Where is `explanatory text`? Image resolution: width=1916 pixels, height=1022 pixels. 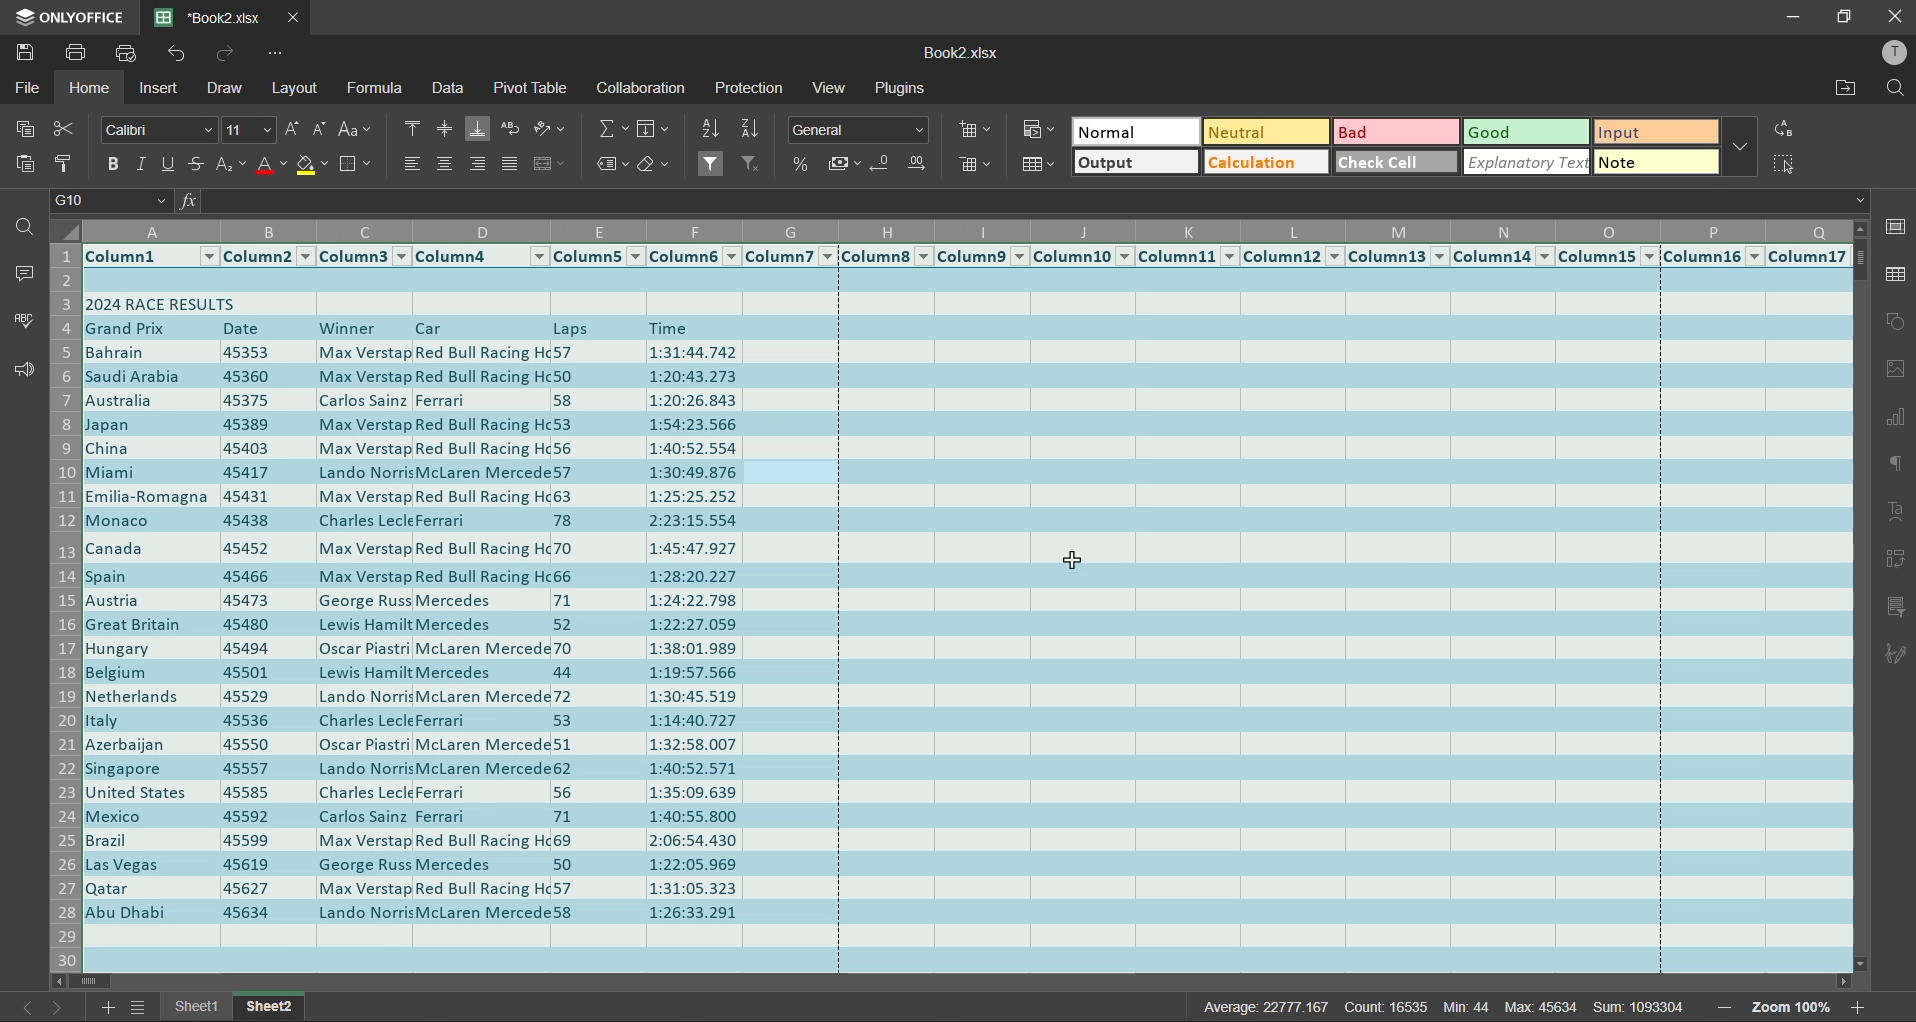 explanatory text is located at coordinates (1529, 162).